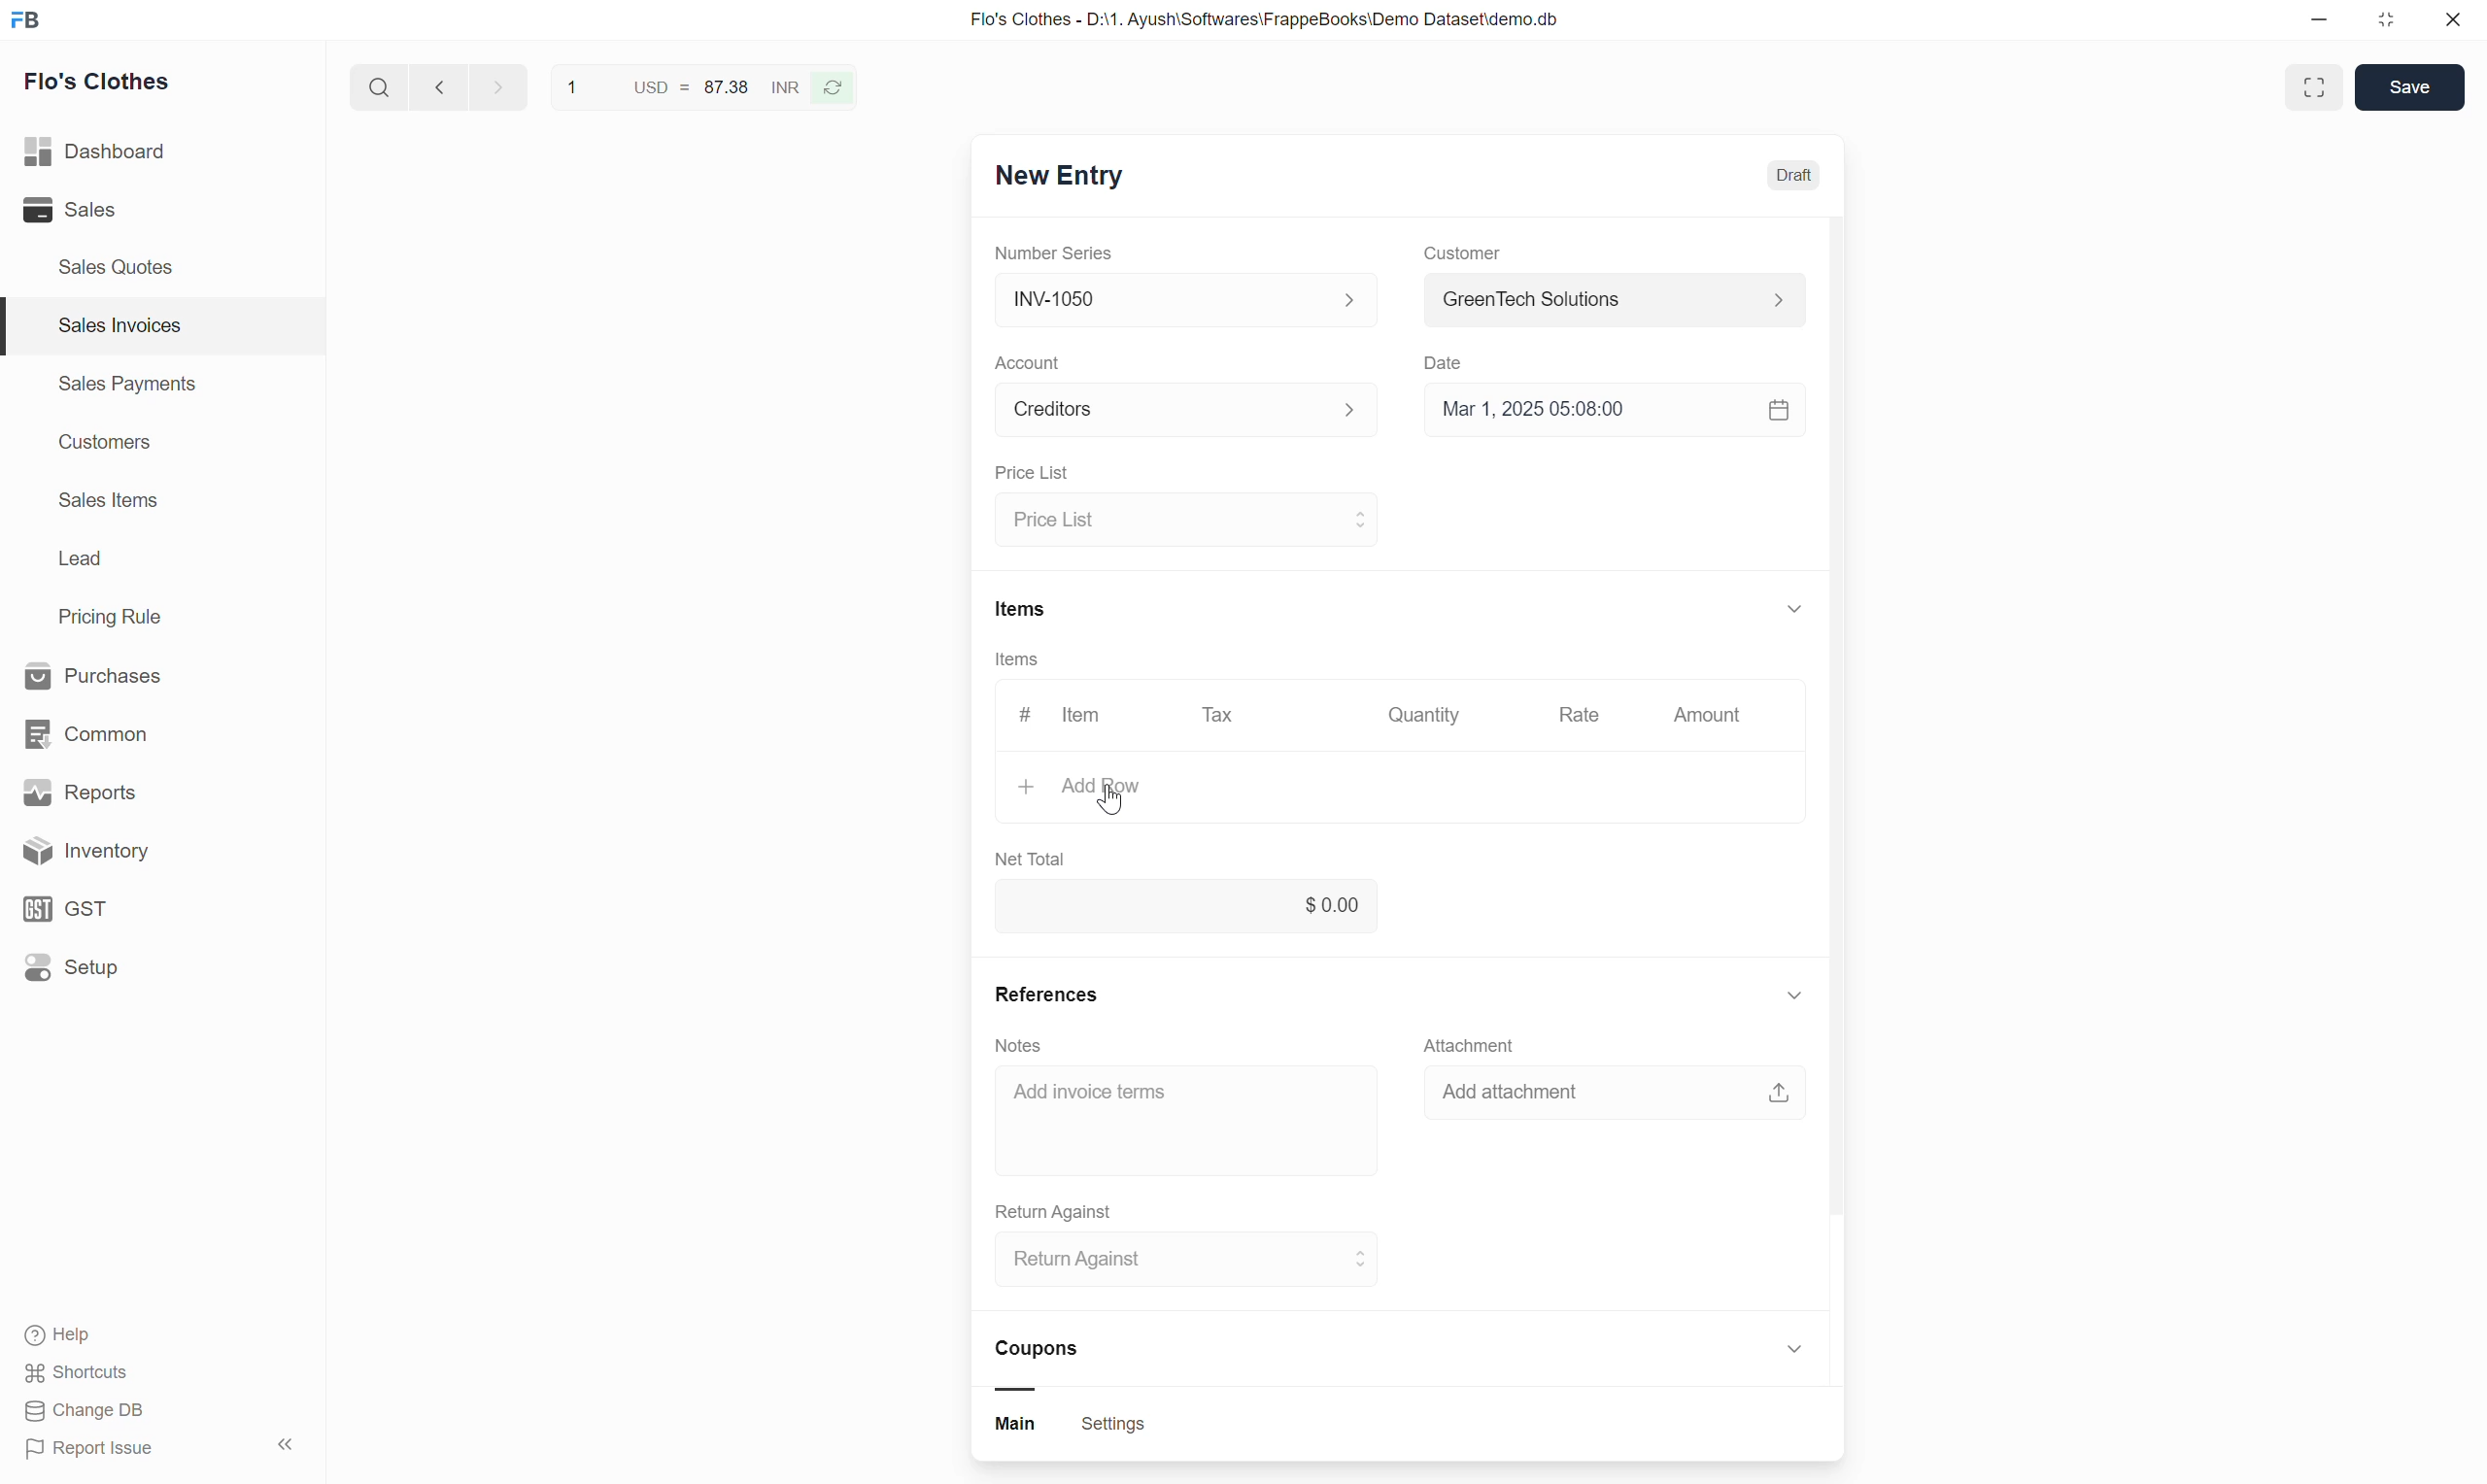 The height and width of the screenshot is (1484, 2487). I want to click on Rate, so click(1582, 717).